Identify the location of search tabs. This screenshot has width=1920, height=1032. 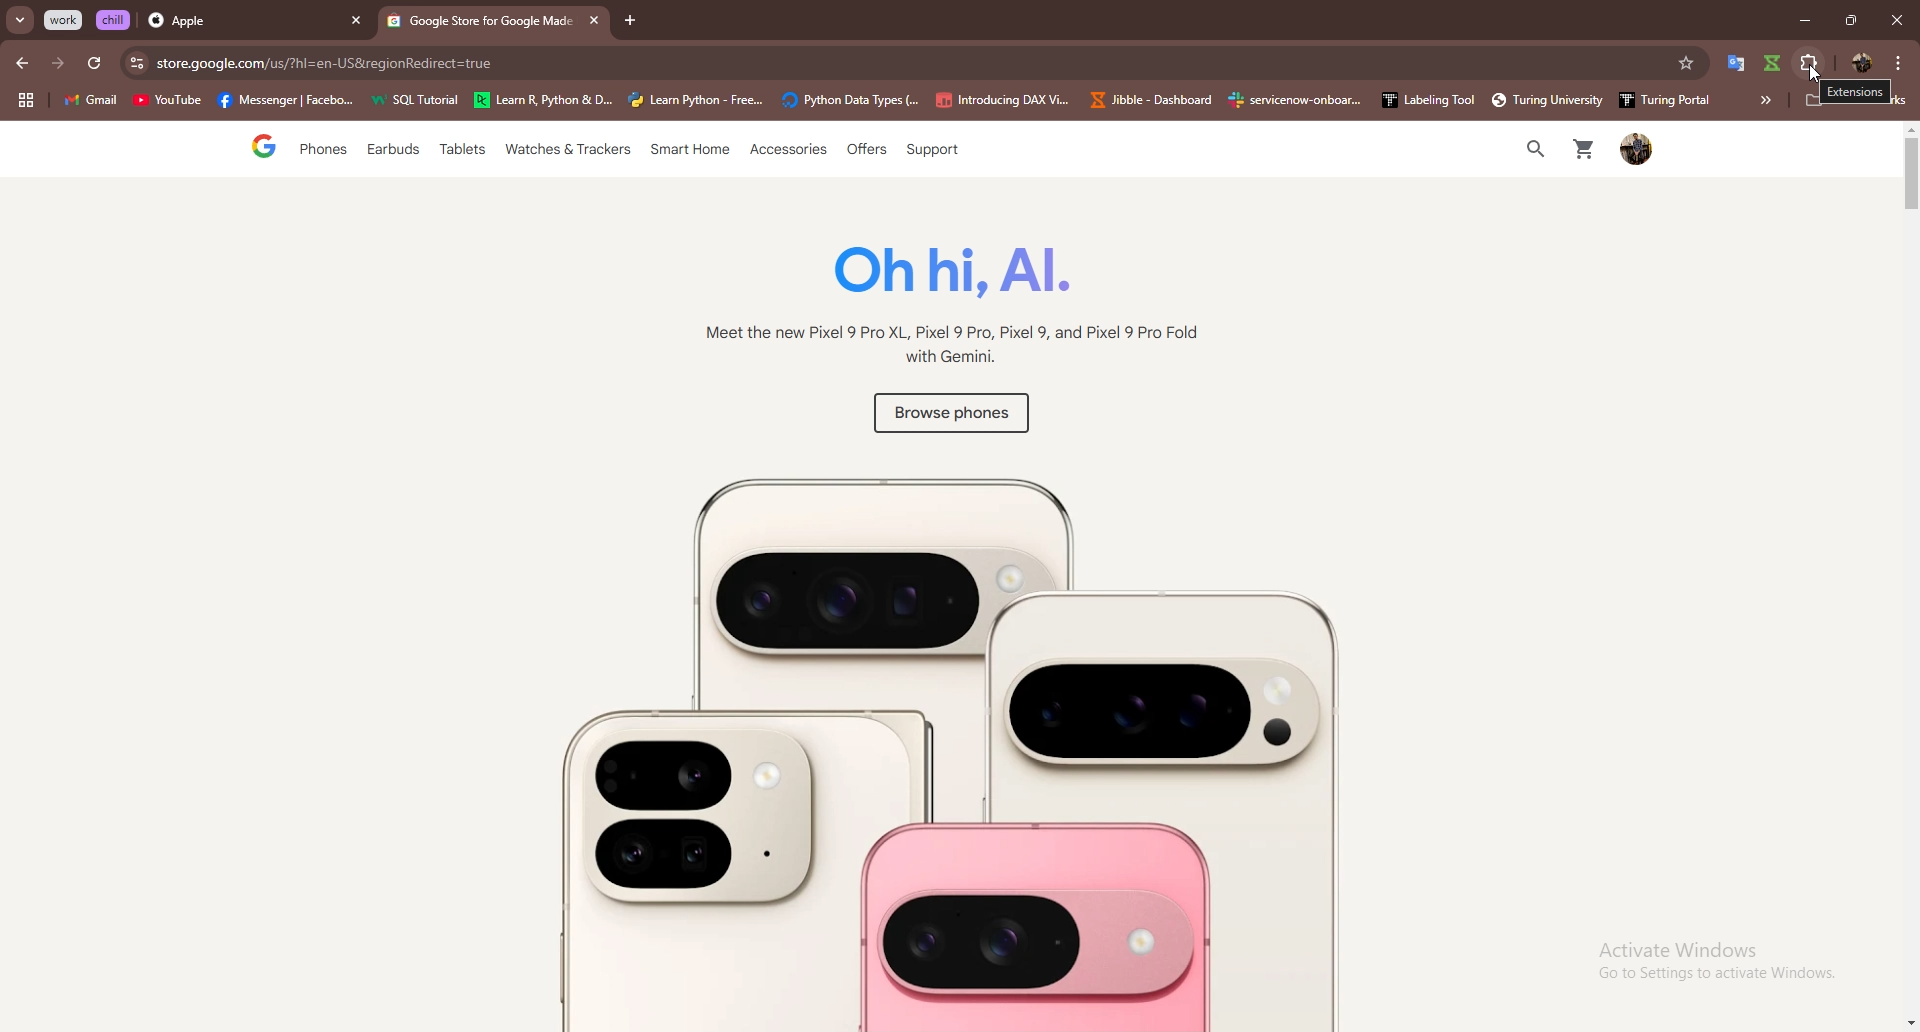
(21, 21).